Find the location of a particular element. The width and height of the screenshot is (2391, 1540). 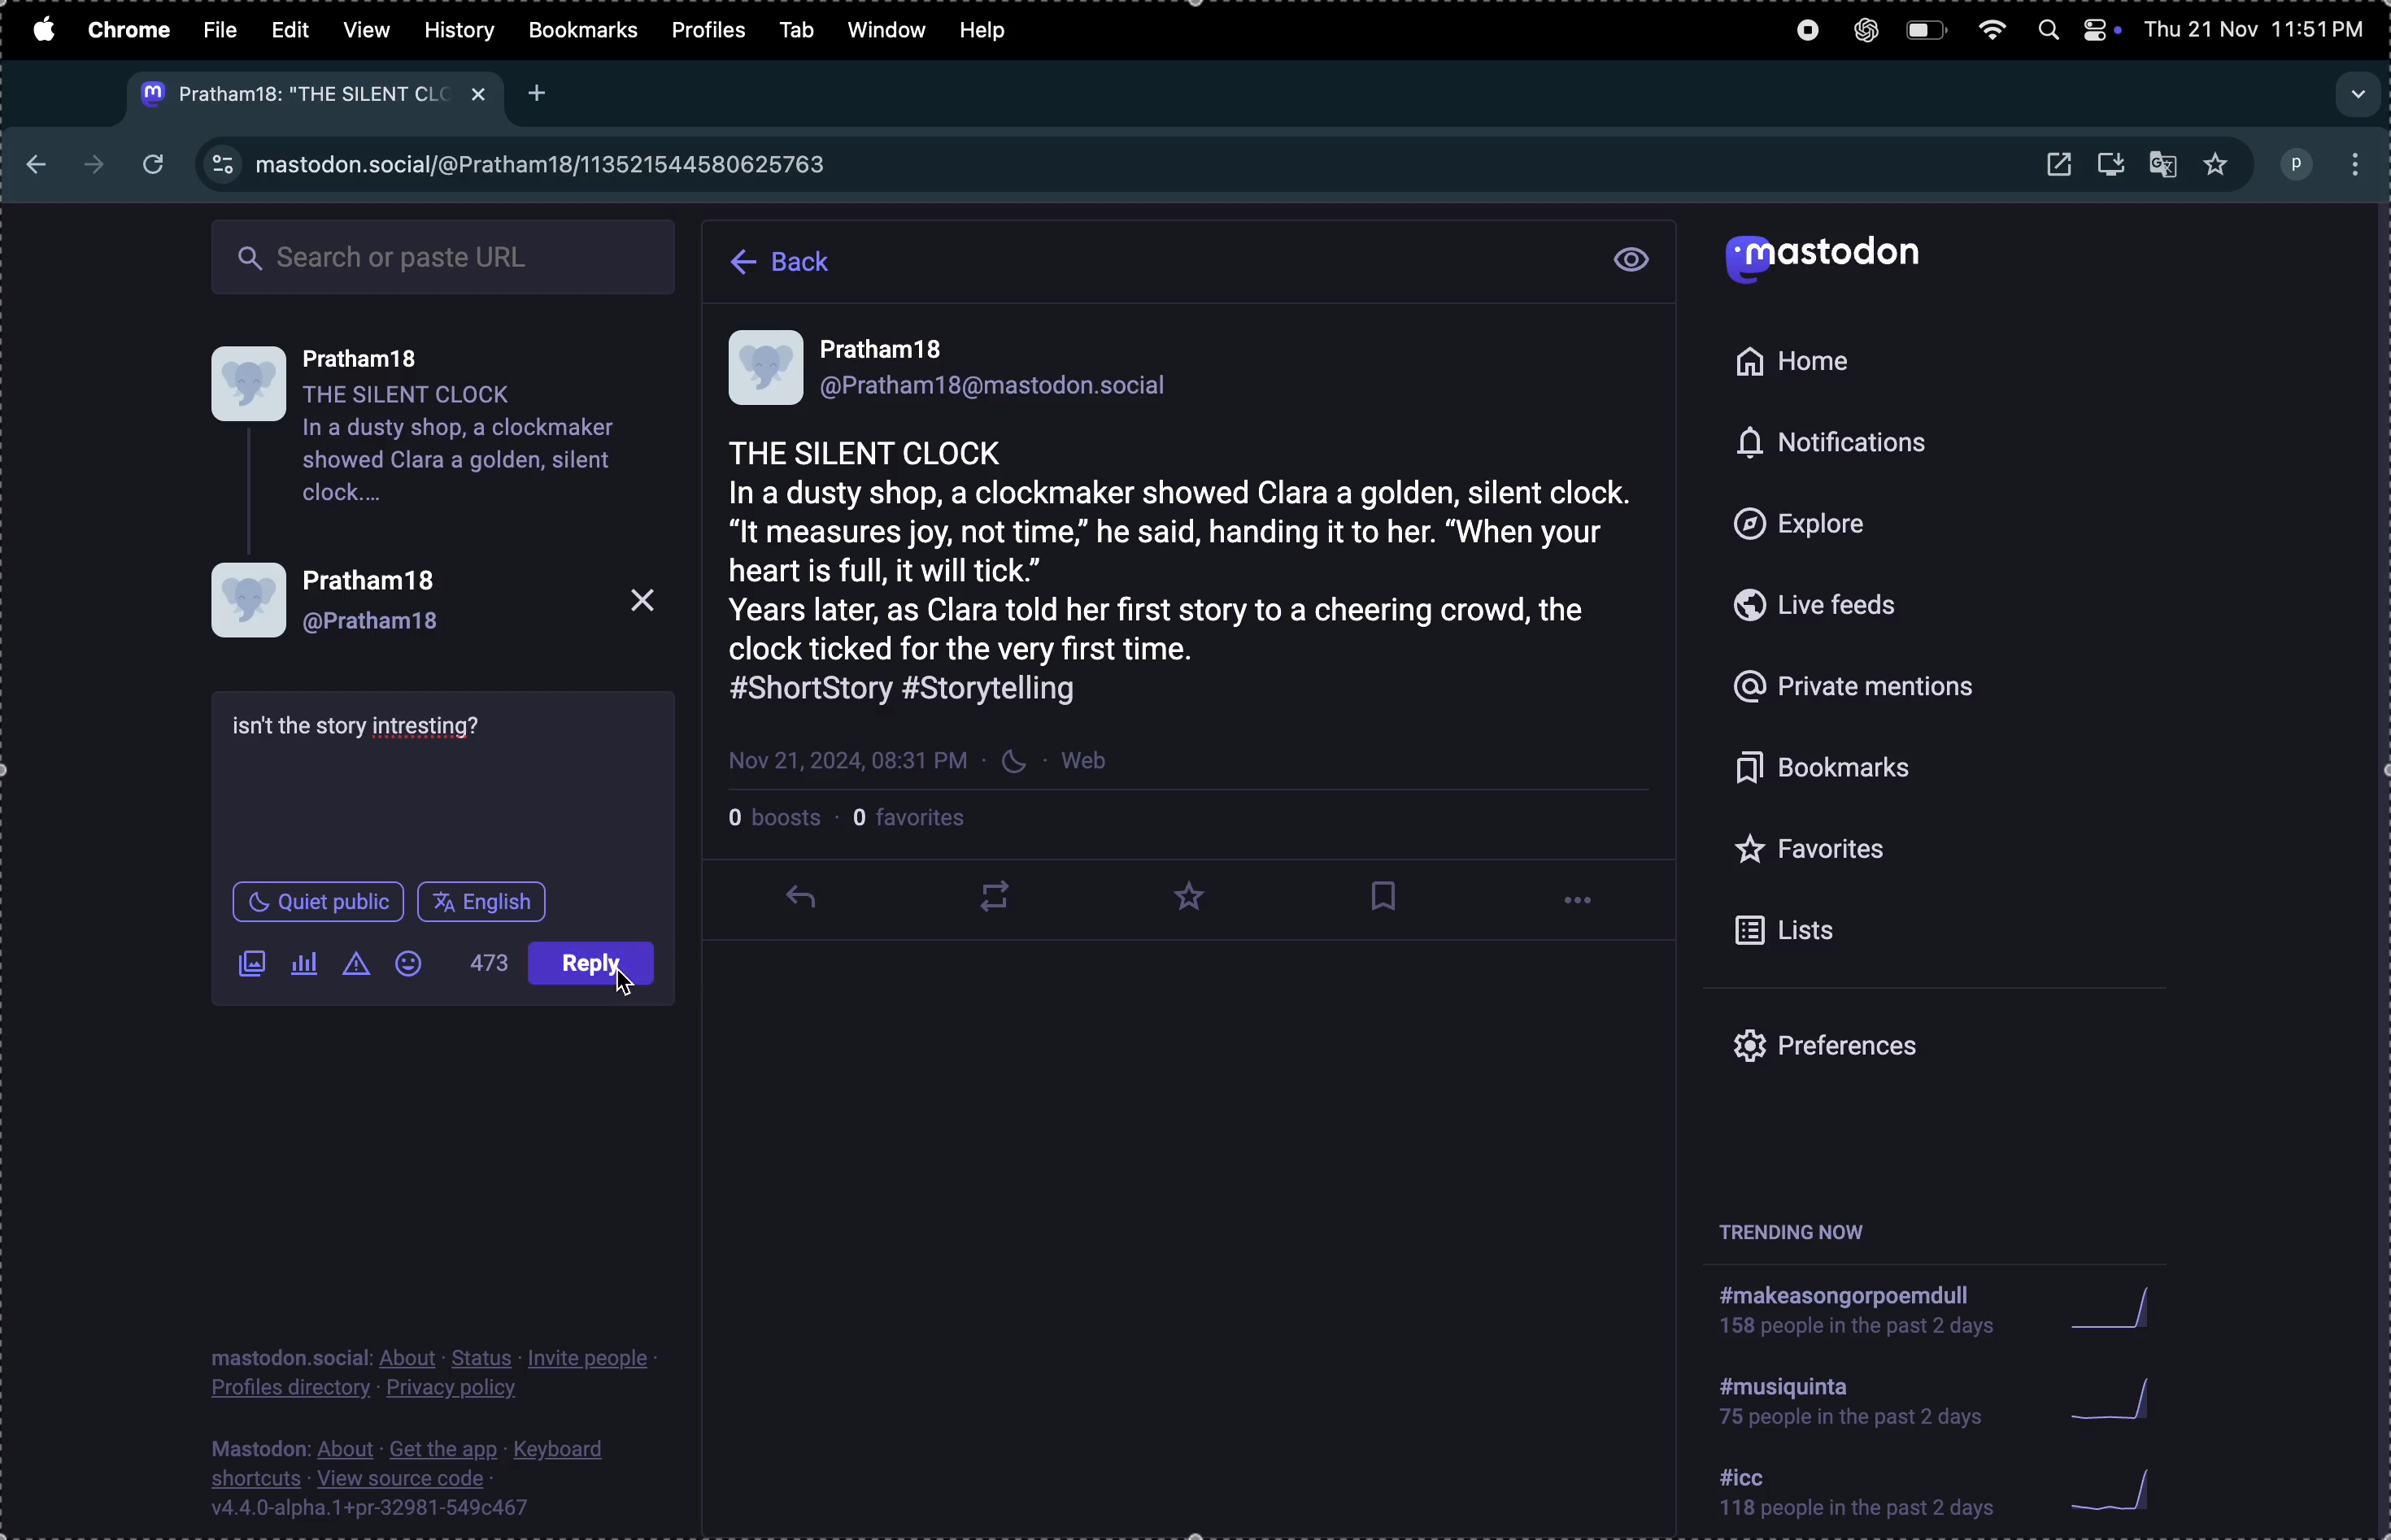

add image is located at coordinates (252, 966).